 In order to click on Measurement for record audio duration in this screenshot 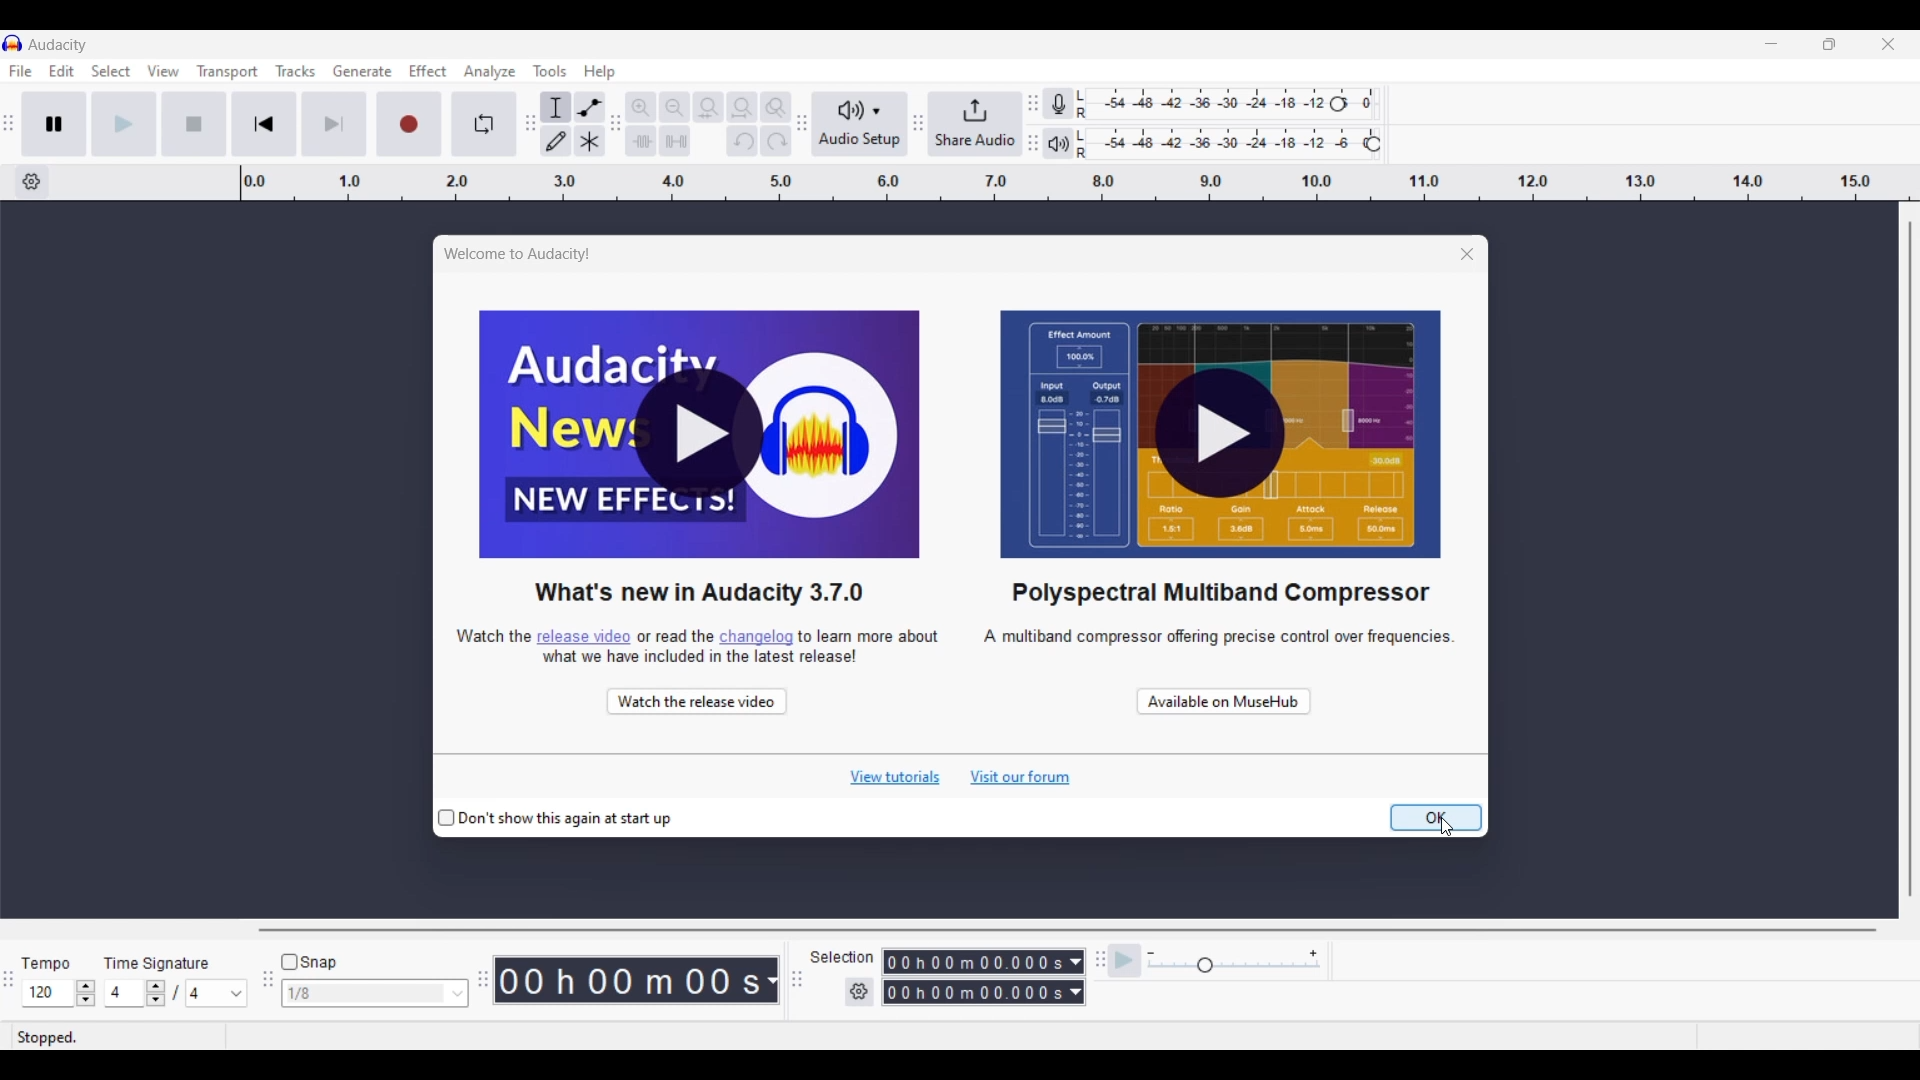, I will do `click(772, 981)`.